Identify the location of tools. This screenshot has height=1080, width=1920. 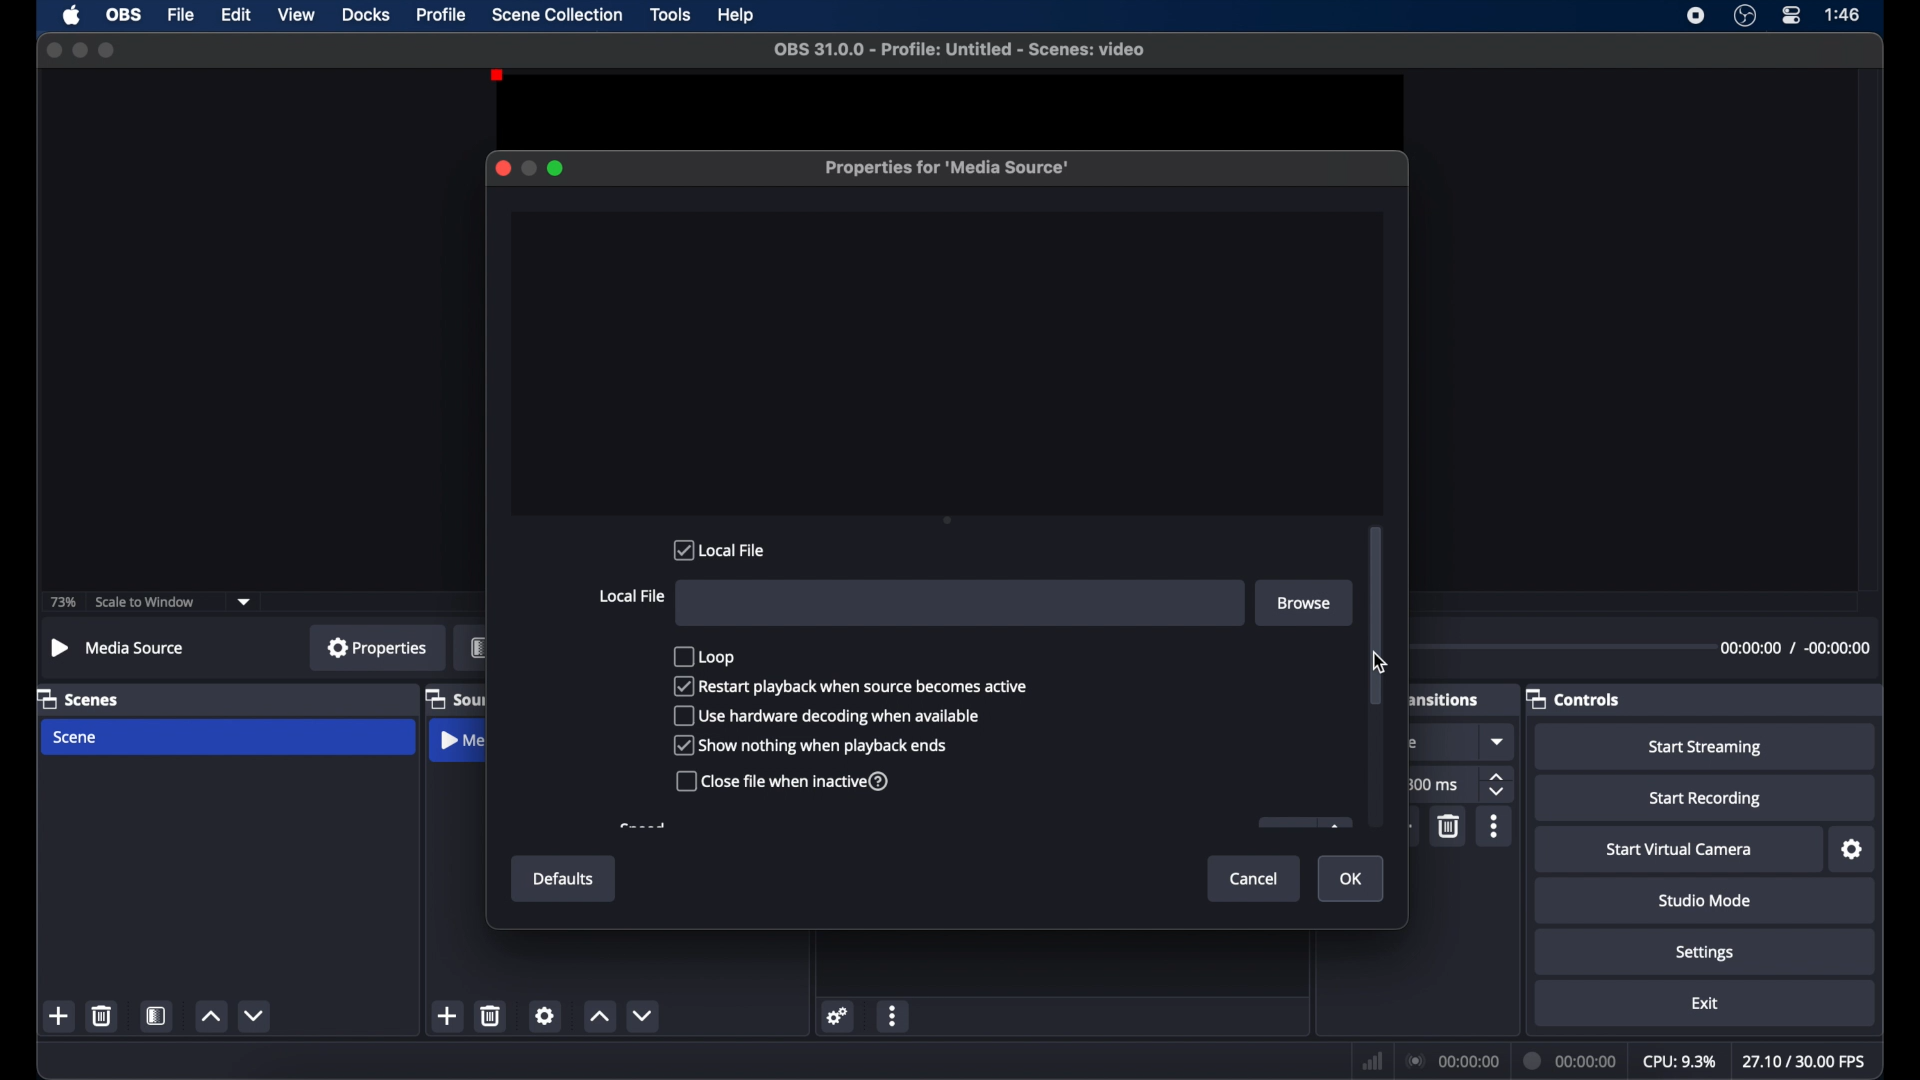
(672, 13).